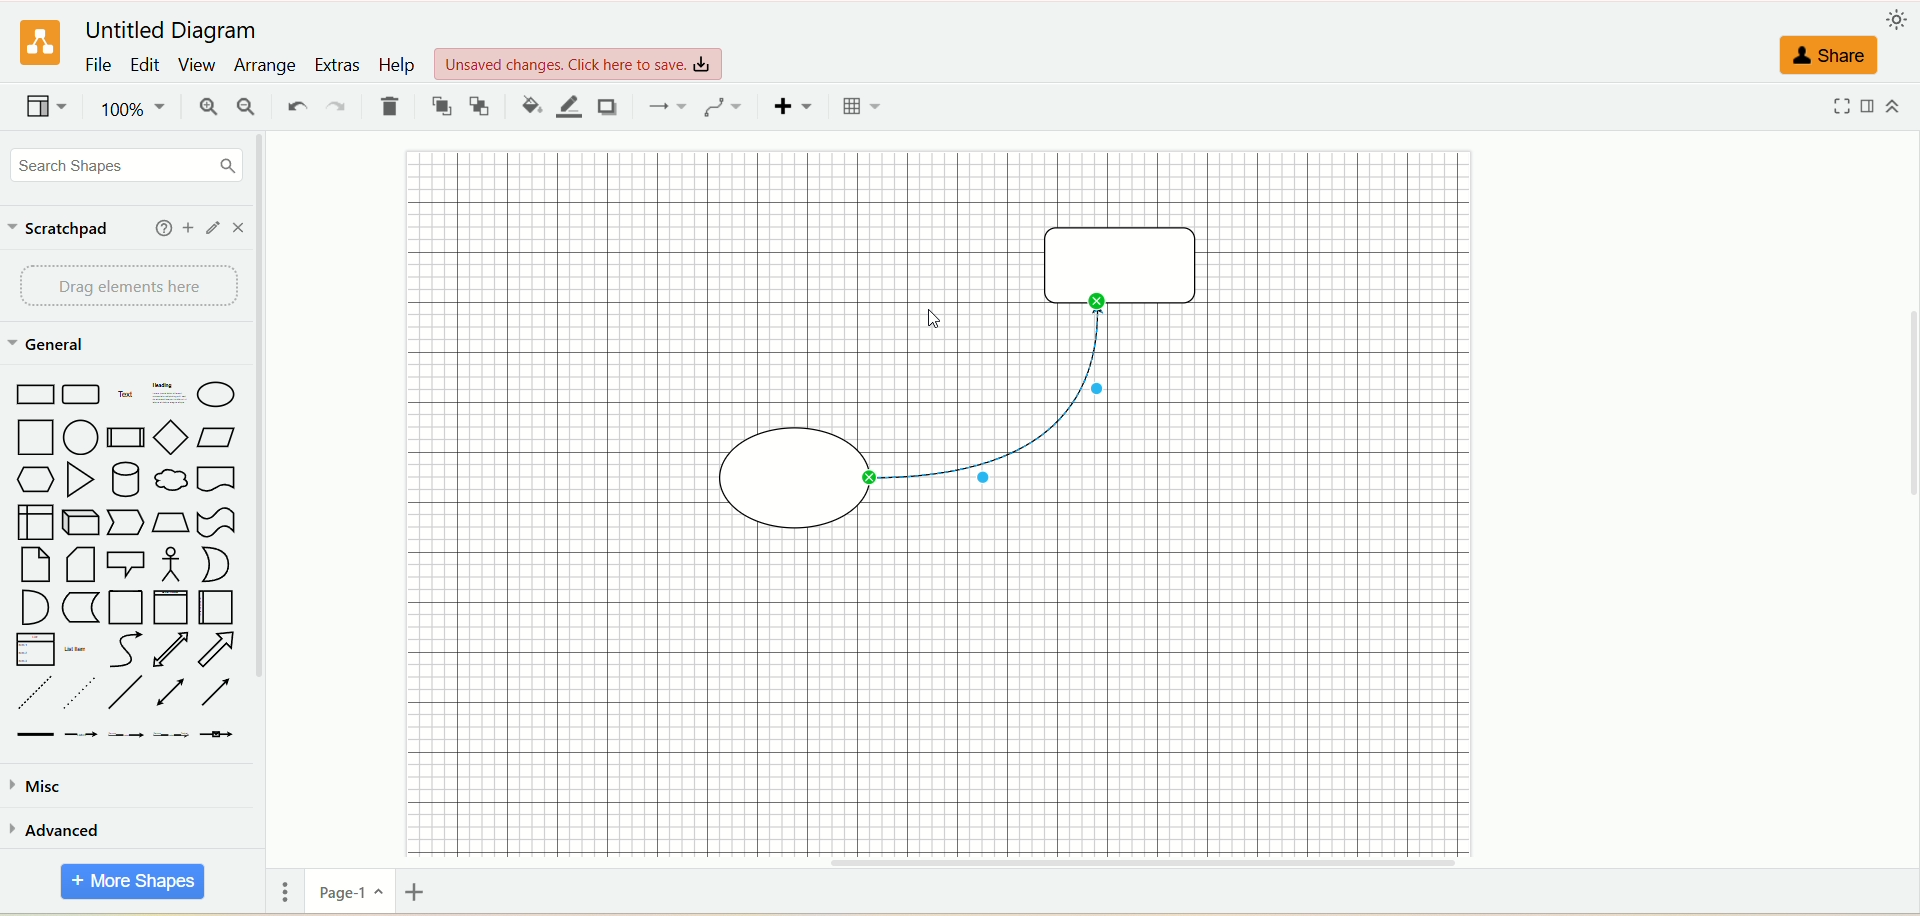 The height and width of the screenshot is (916, 1920). What do you see at coordinates (97, 67) in the screenshot?
I see `file` at bounding box center [97, 67].